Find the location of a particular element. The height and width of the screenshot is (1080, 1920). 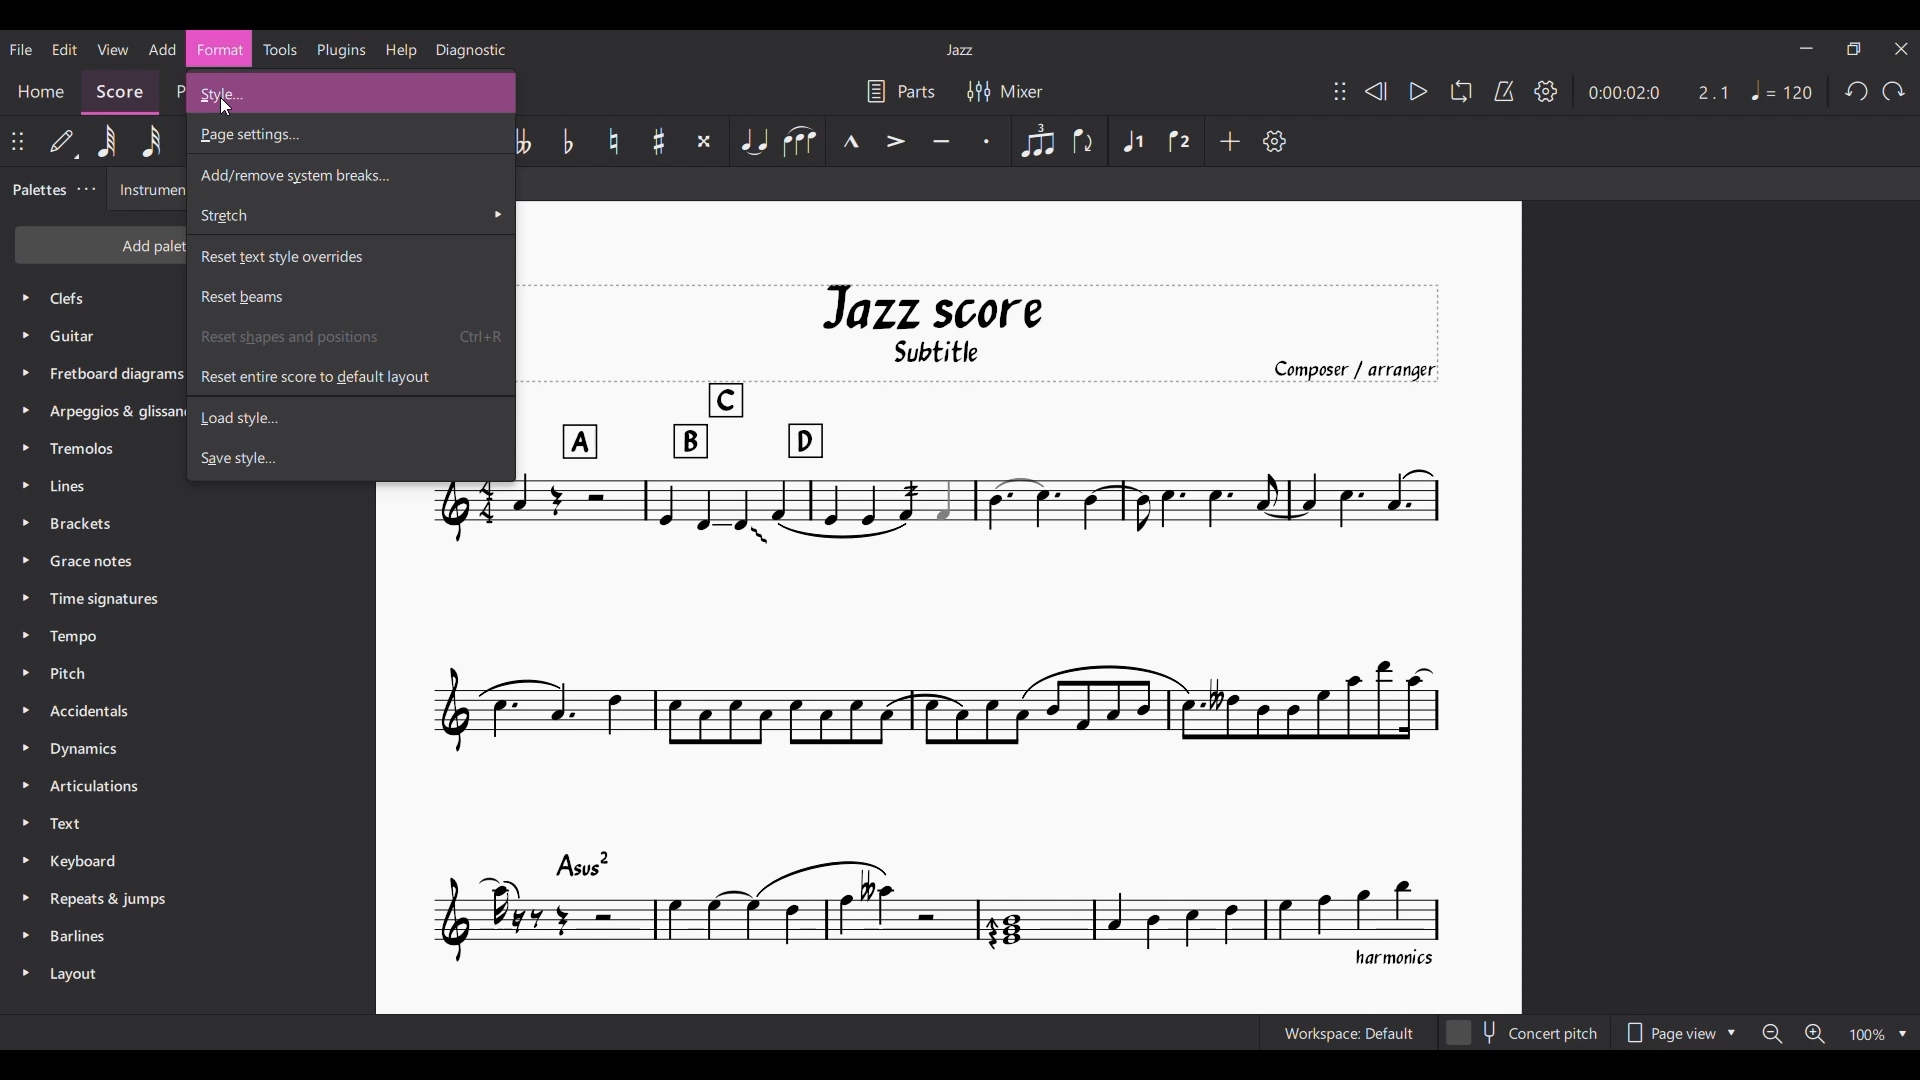

64th note is located at coordinates (107, 140).